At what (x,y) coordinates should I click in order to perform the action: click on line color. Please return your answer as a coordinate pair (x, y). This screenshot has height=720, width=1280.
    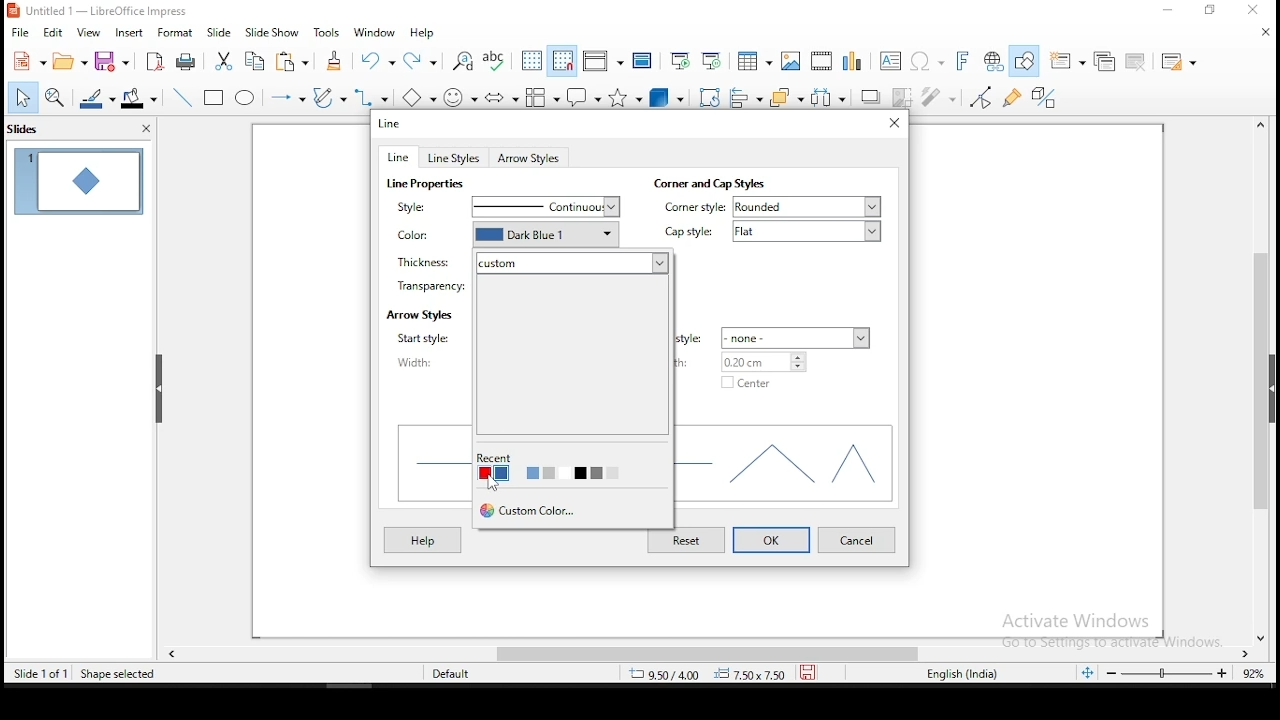
    Looking at the image, I should click on (95, 99).